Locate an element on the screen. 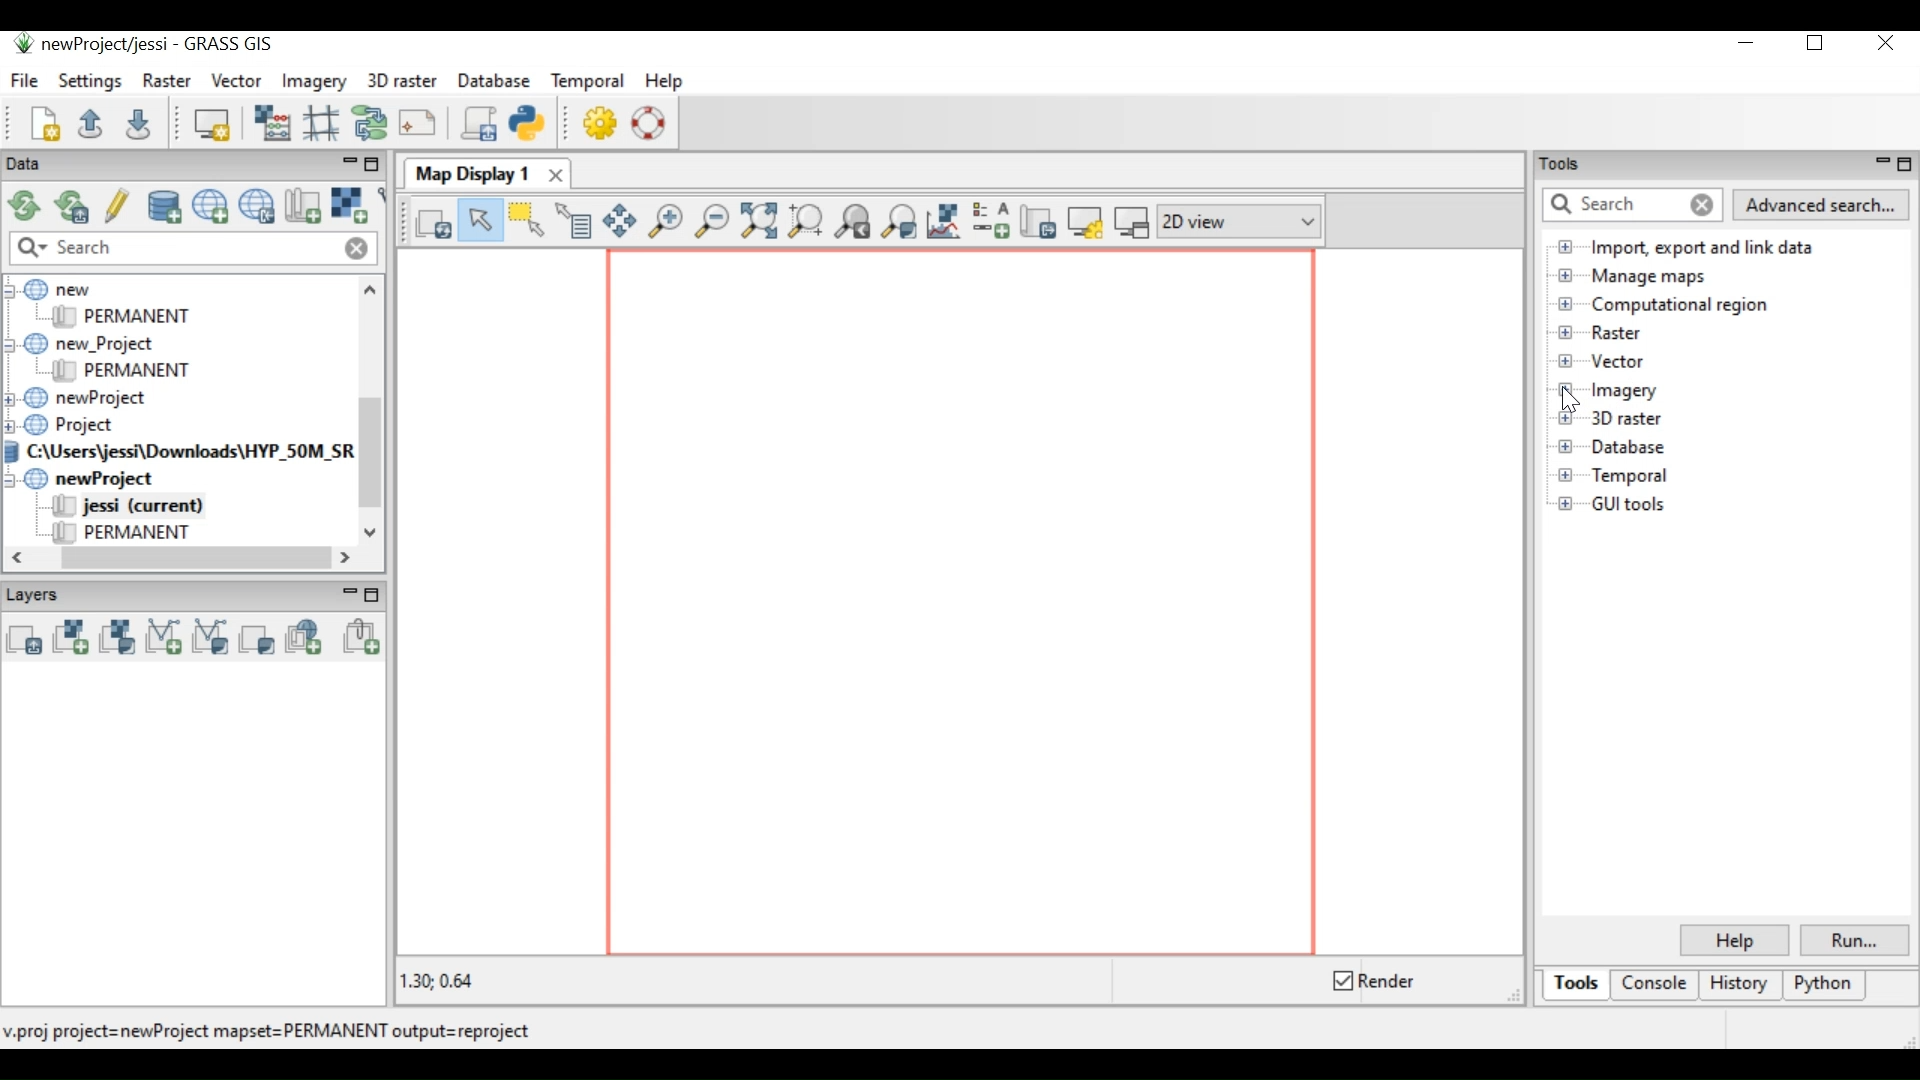 Image resolution: width=1920 pixels, height=1080 pixels. Add various vector map layer is located at coordinates (211, 638).